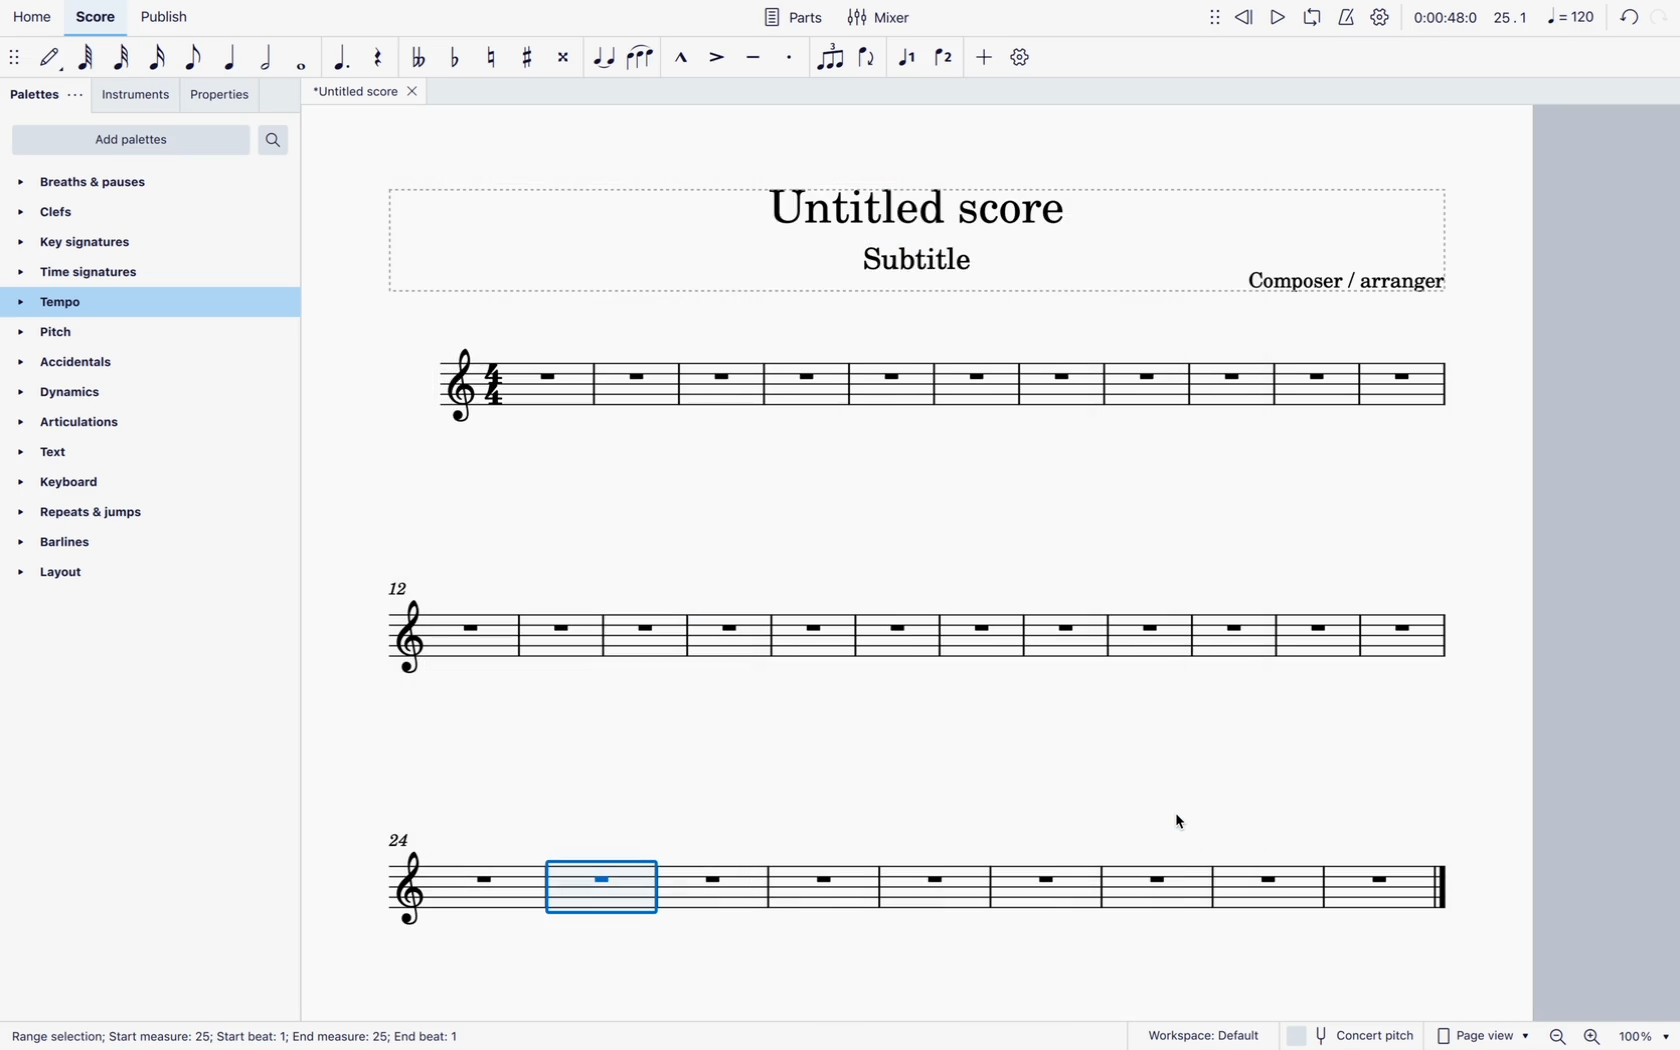 This screenshot has width=1680, height=1050. What do you see at coordinates (1445, 18) in the screenshot?
I see `time` at bounding box center [1445, 18].